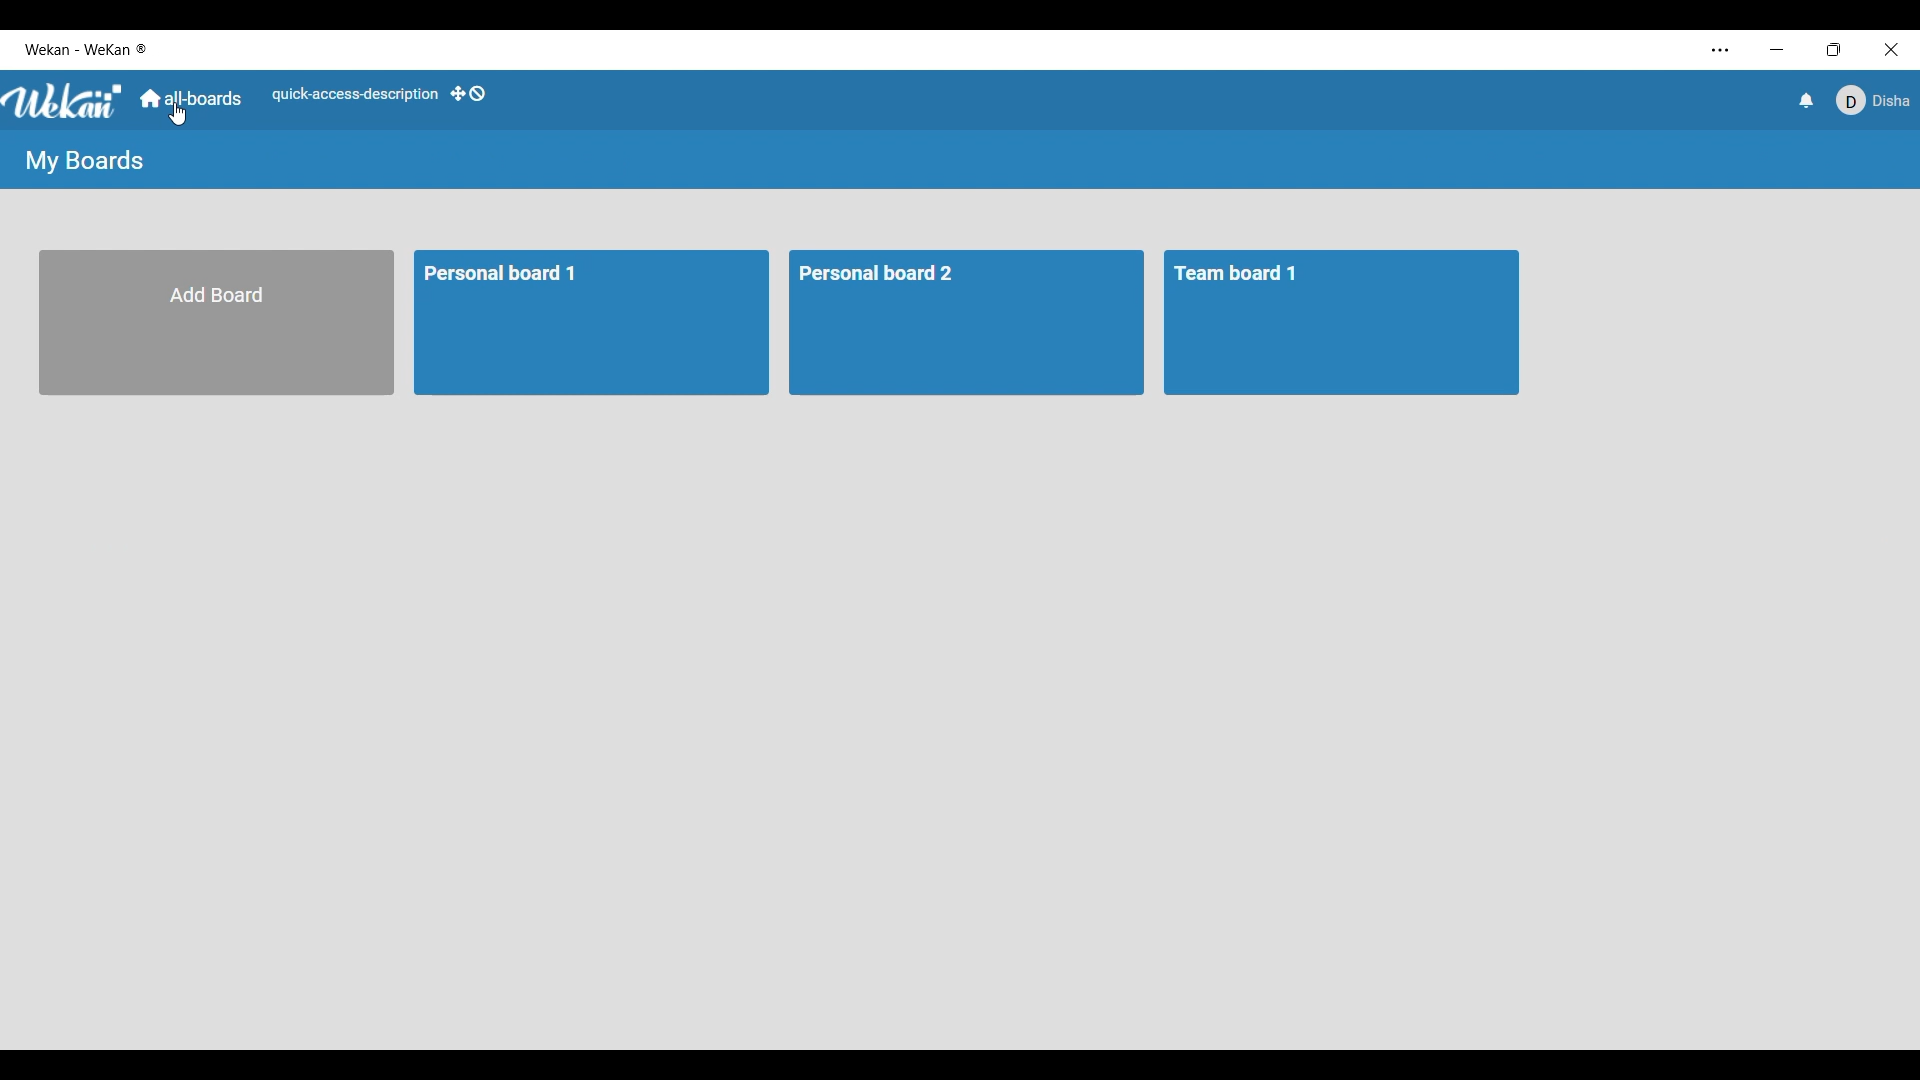 This screenshot has height=1080, width=1920. I want to click on Minimize, so click(1777, 49).